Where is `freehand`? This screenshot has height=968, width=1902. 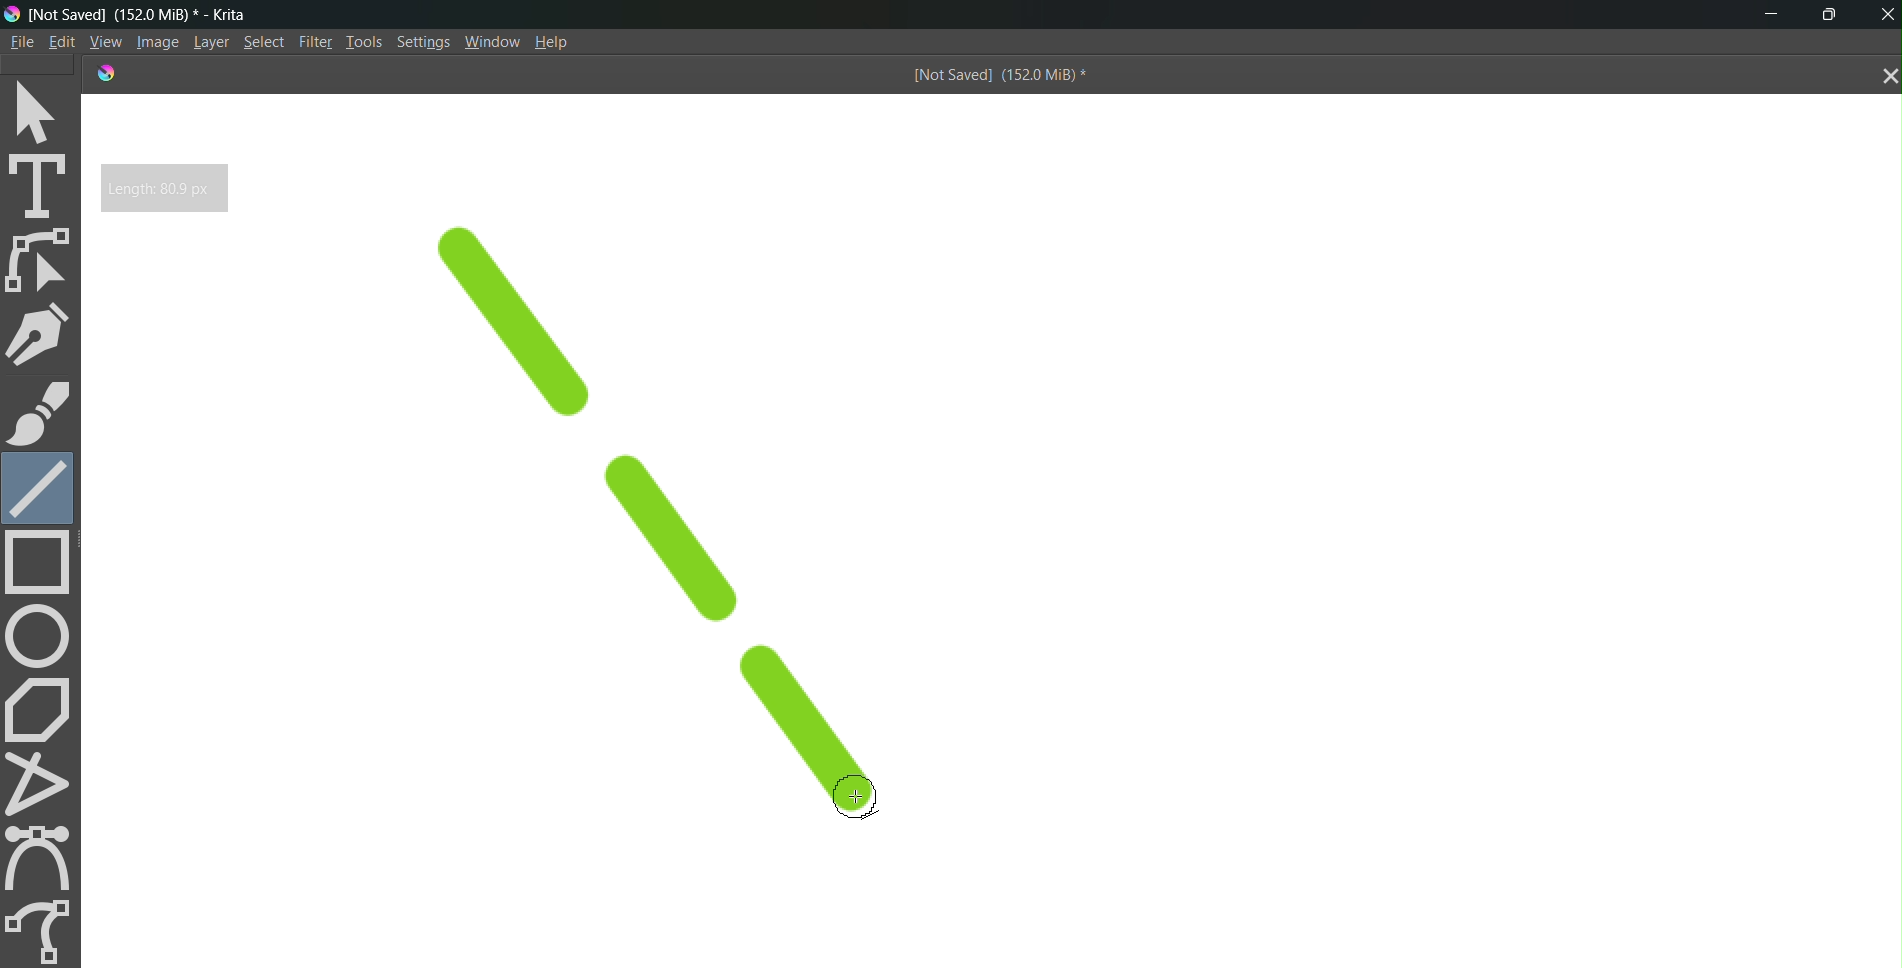
freehand is located at coordinates (42, 928).